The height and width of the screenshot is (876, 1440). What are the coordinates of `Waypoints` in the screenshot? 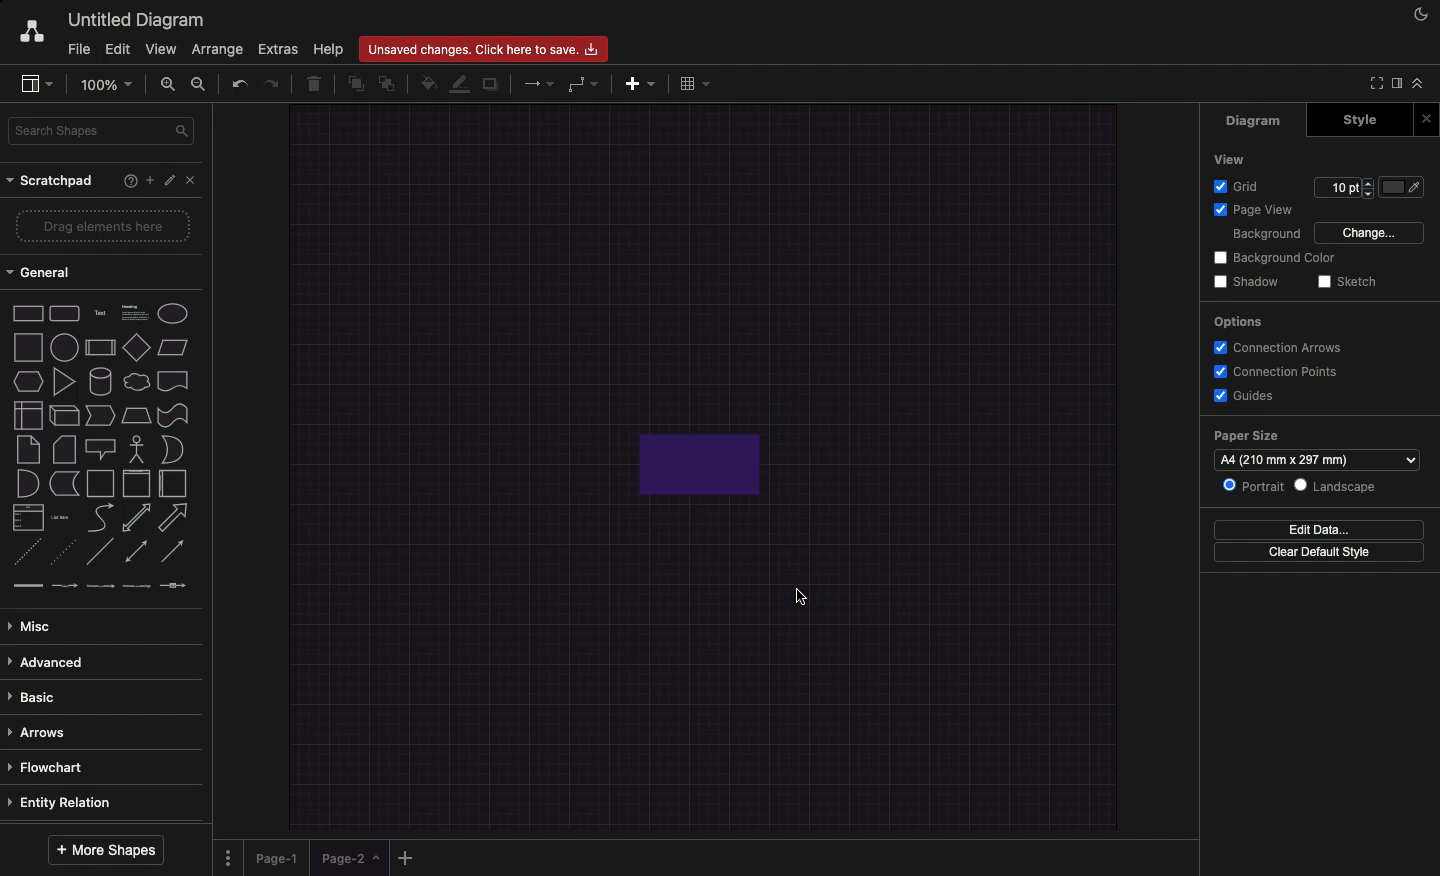 It's located at (585, 85).